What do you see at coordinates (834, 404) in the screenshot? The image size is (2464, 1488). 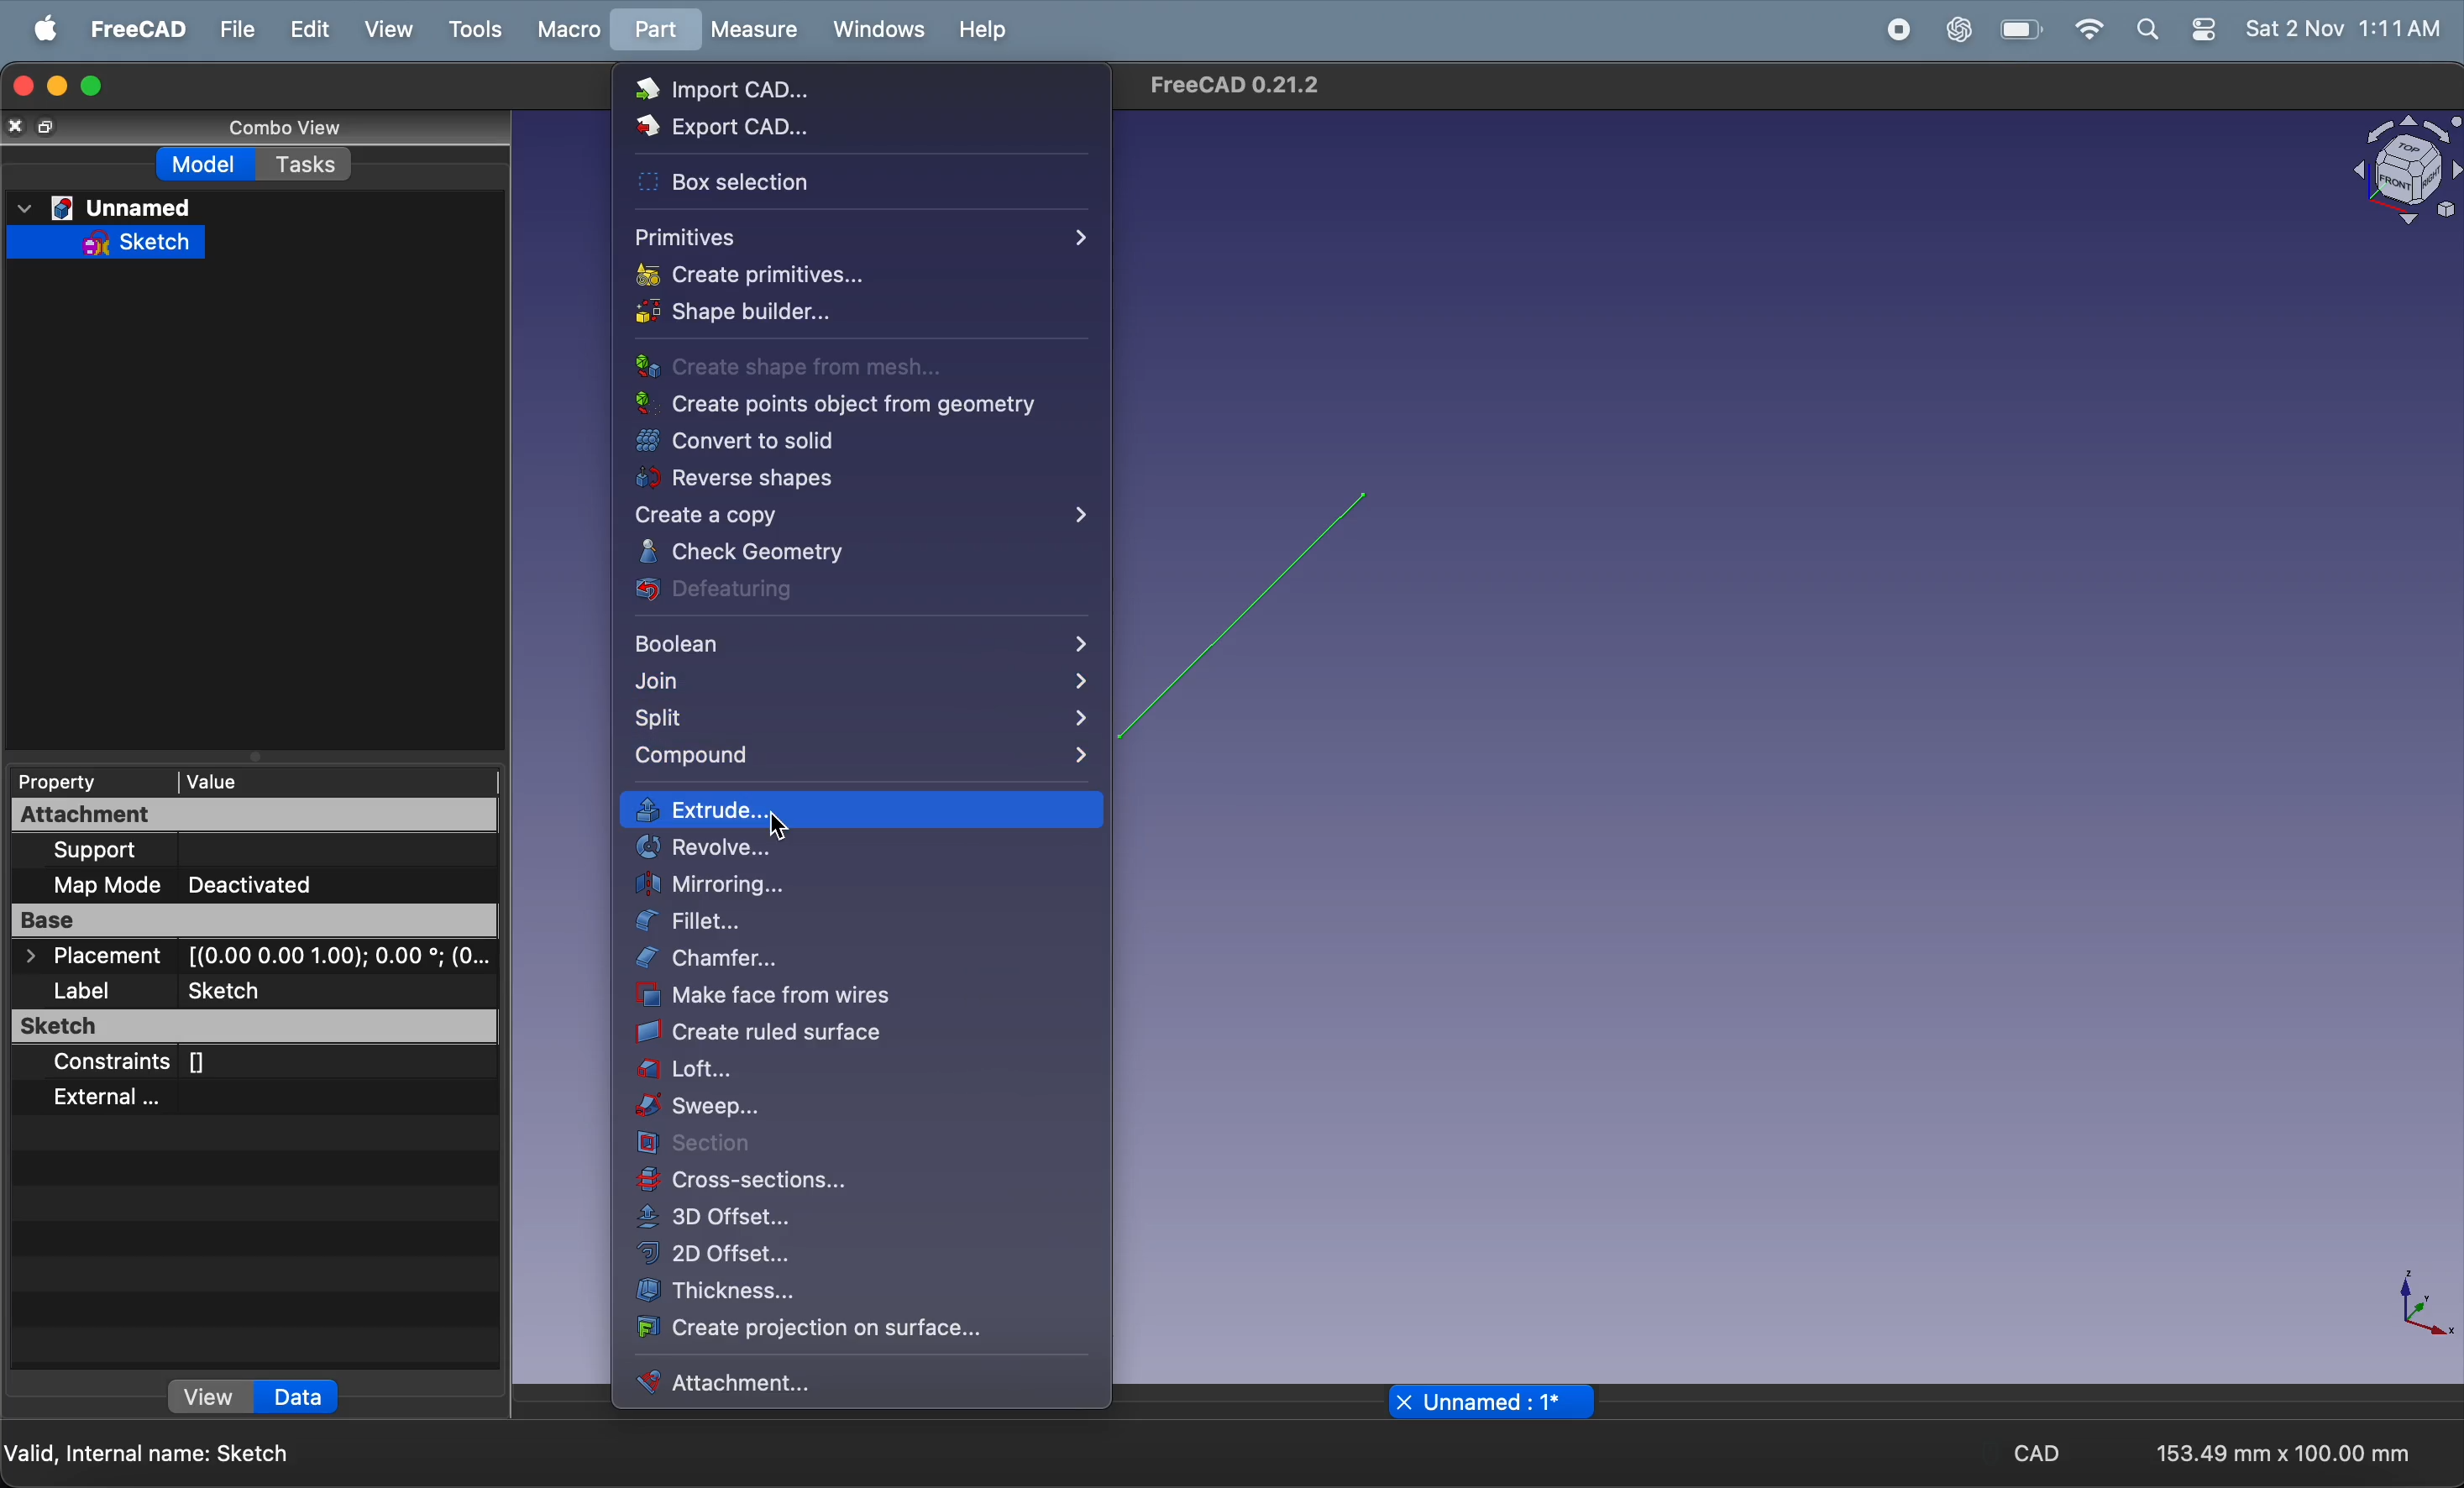 I see `create point object from geometry` at bounding box center [834, 404].